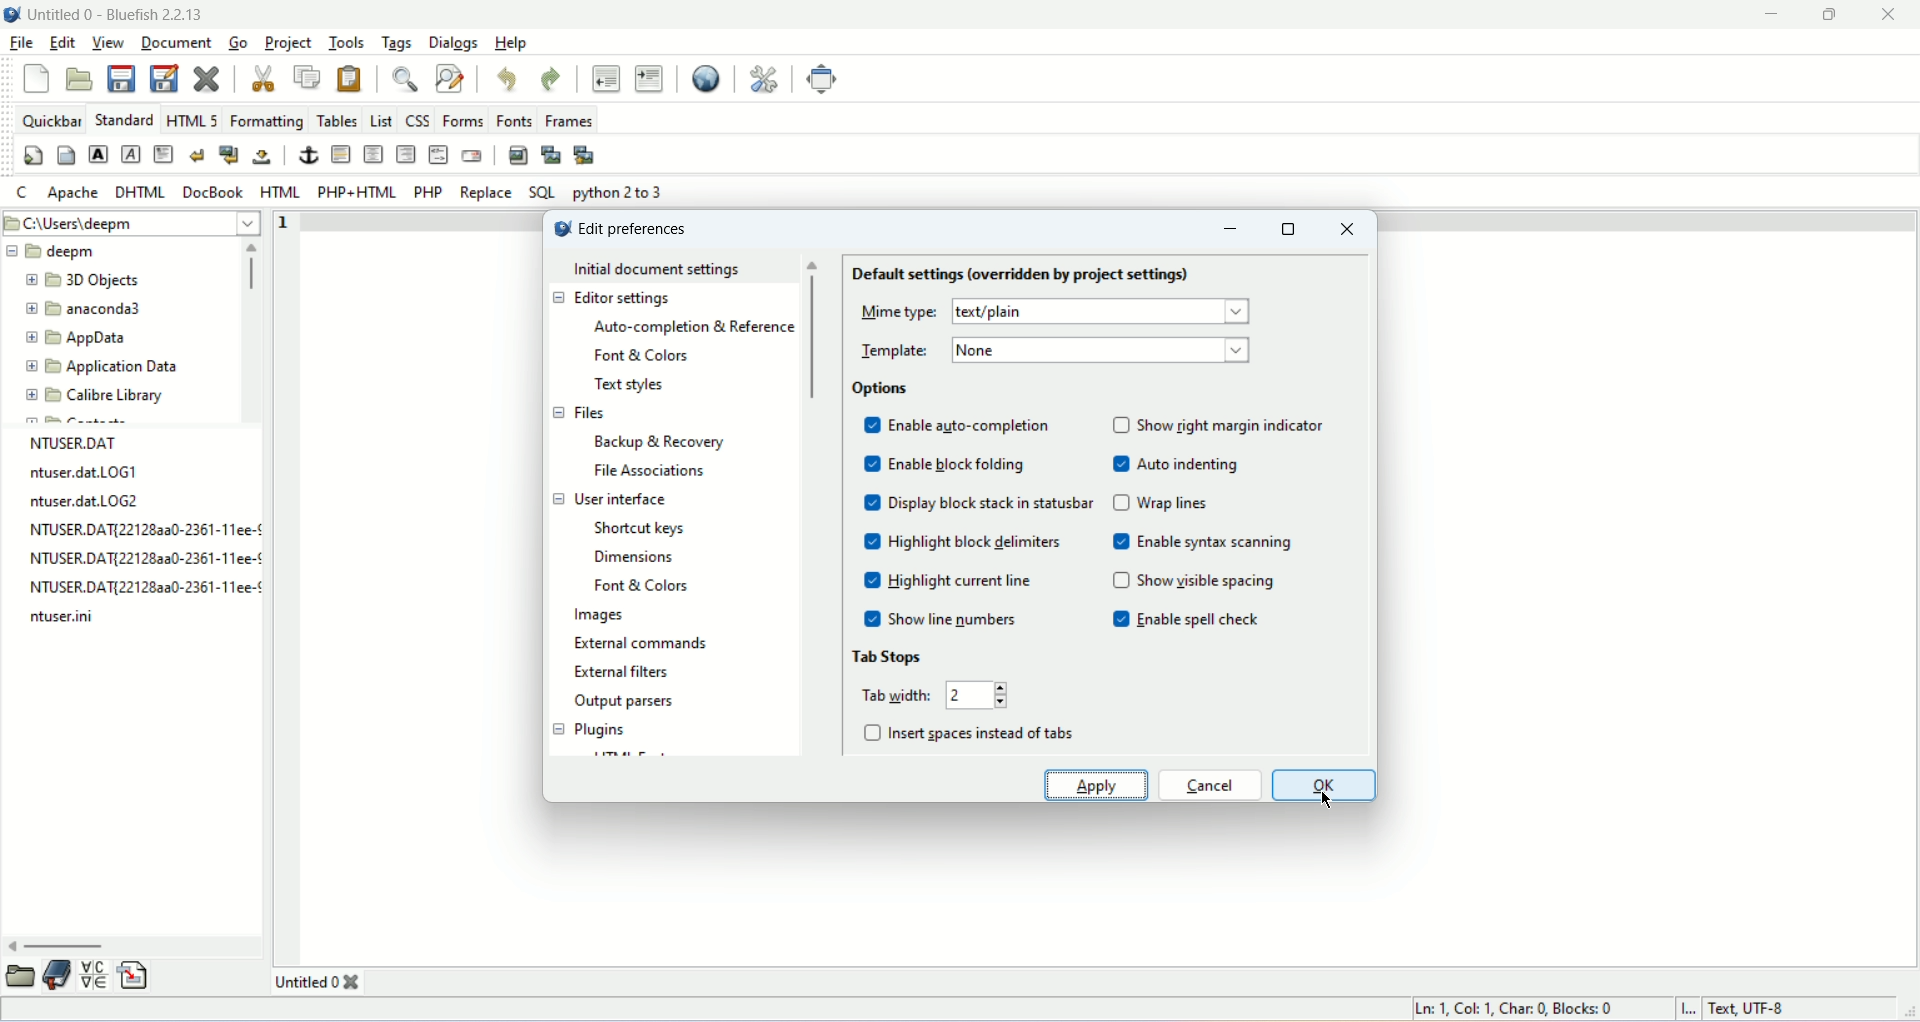 Image resolution: width=1920 pixels, height=1022 pixels. Describe the element at coordinates (81, 226) in the screenshot. I see ` C\Users\deepm` at that location.